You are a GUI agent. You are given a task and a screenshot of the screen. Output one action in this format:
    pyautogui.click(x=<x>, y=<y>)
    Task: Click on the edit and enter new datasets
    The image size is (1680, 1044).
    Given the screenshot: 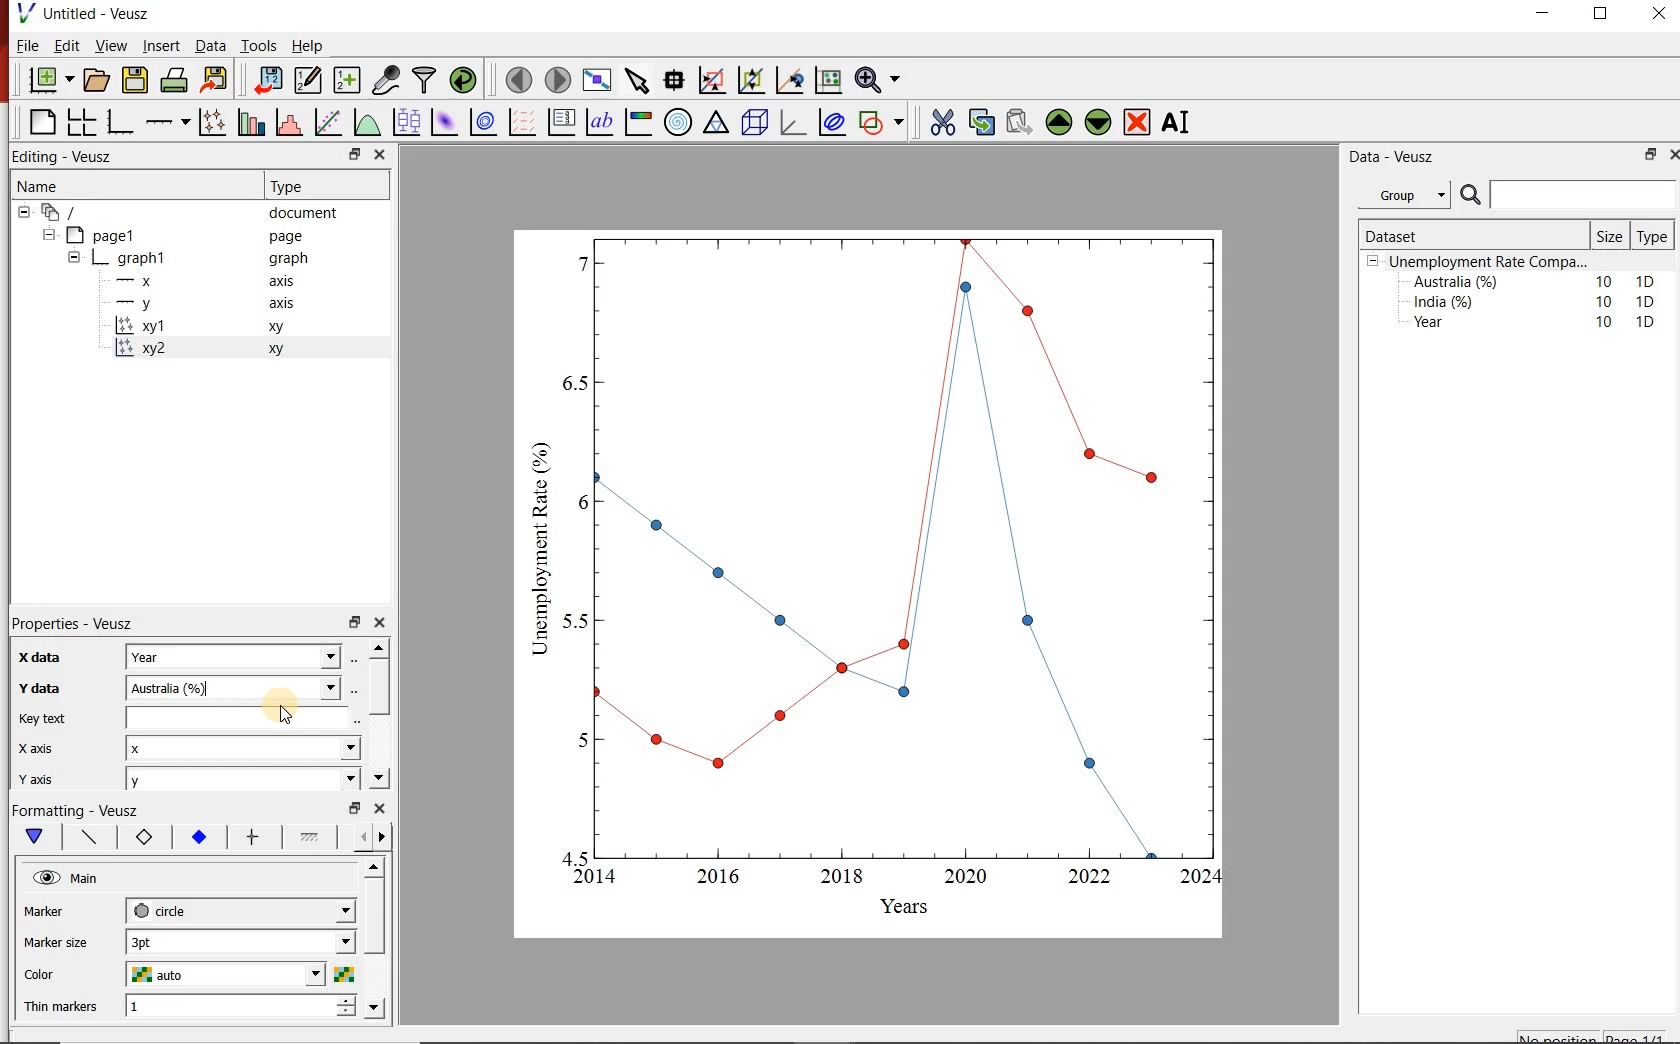 What is the action you would take?
    pyautogui.click(x=310, y=78)
    